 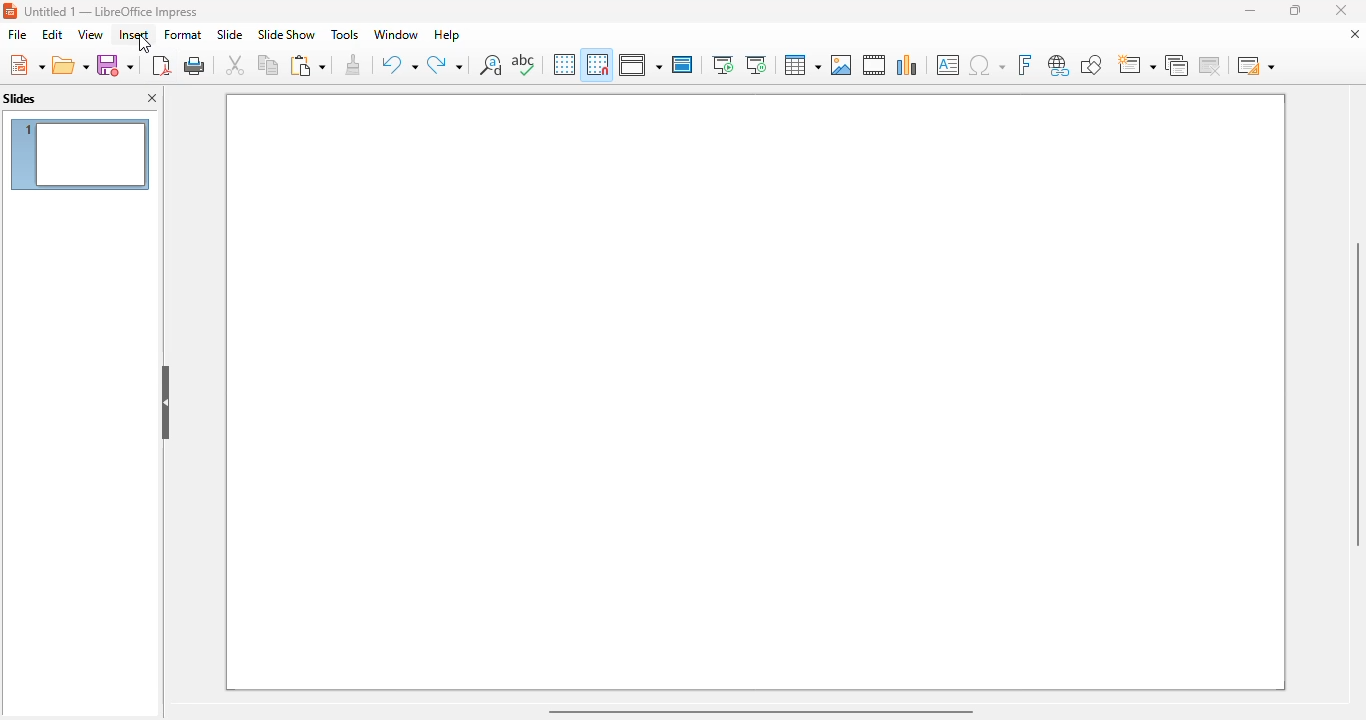 What do you see at coordinates (161, 65) in the screenshot?
I see `export directly as PDF` at bounding box center [161, 65].